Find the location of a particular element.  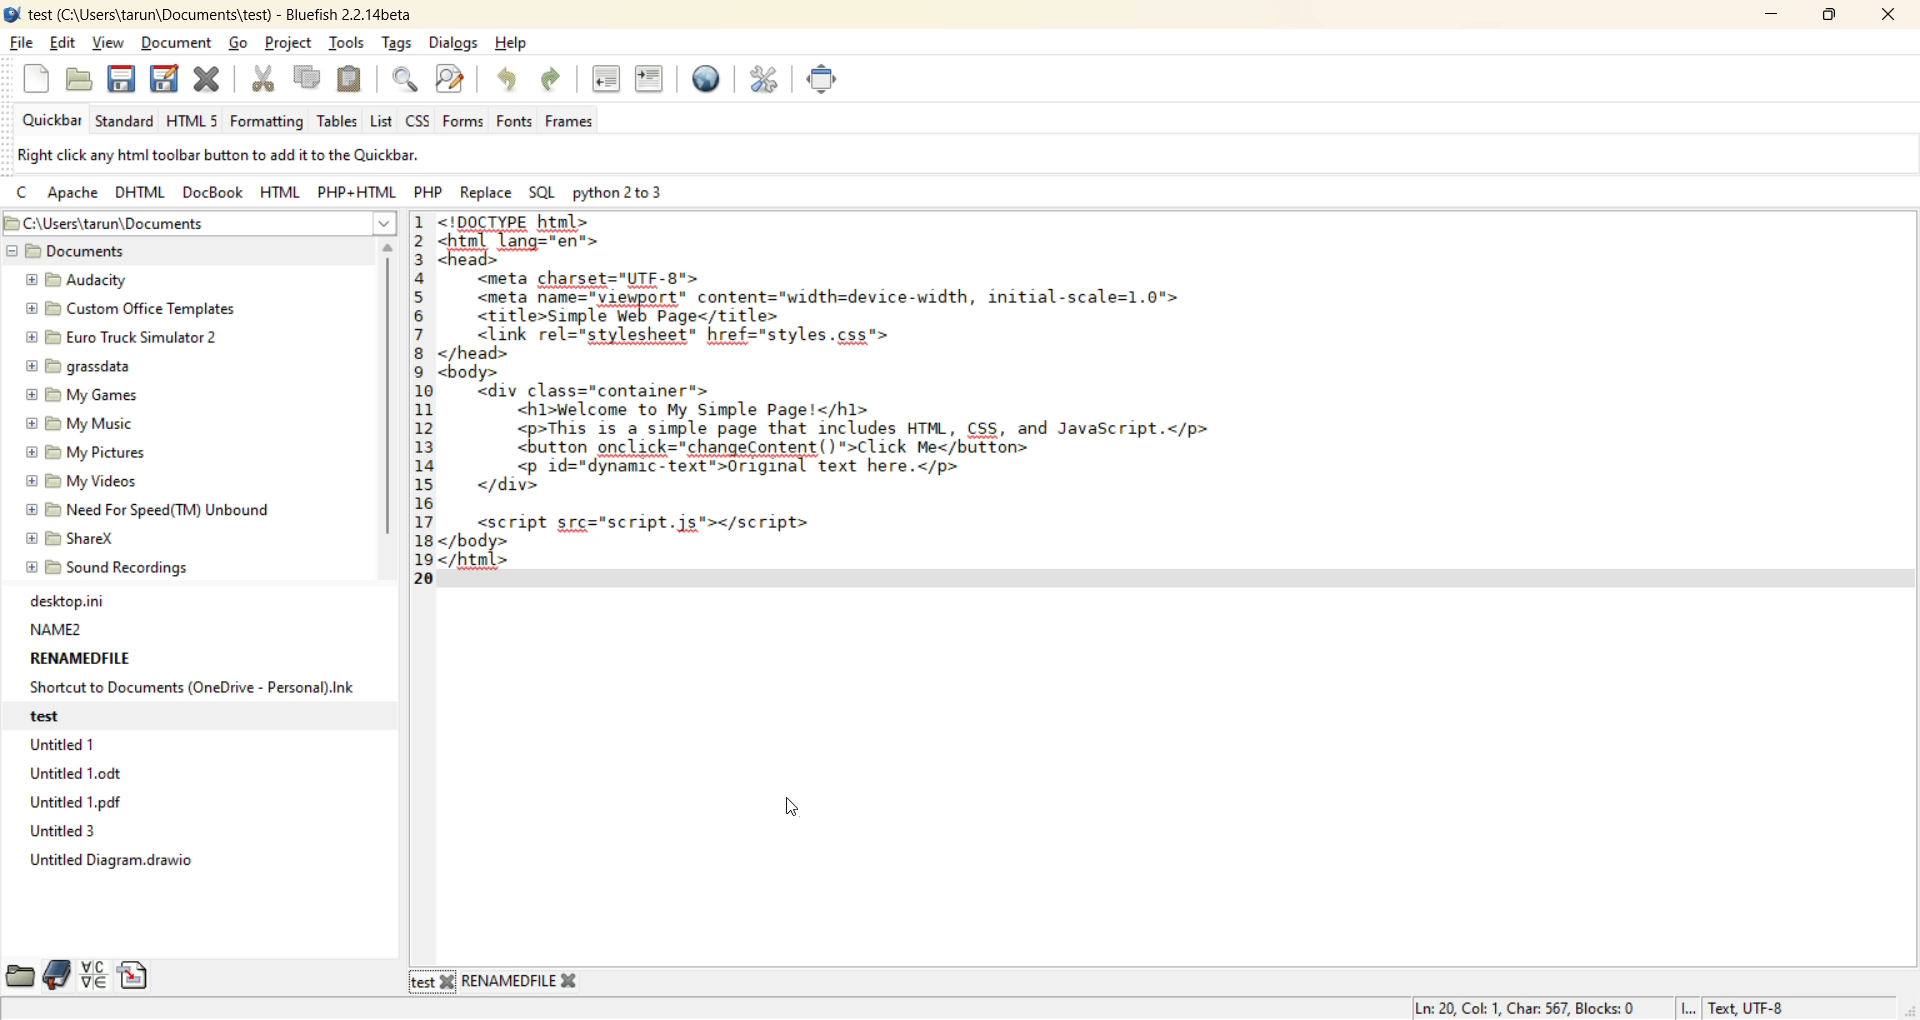

vertical scroll bar is located at coordinates (388, 399).